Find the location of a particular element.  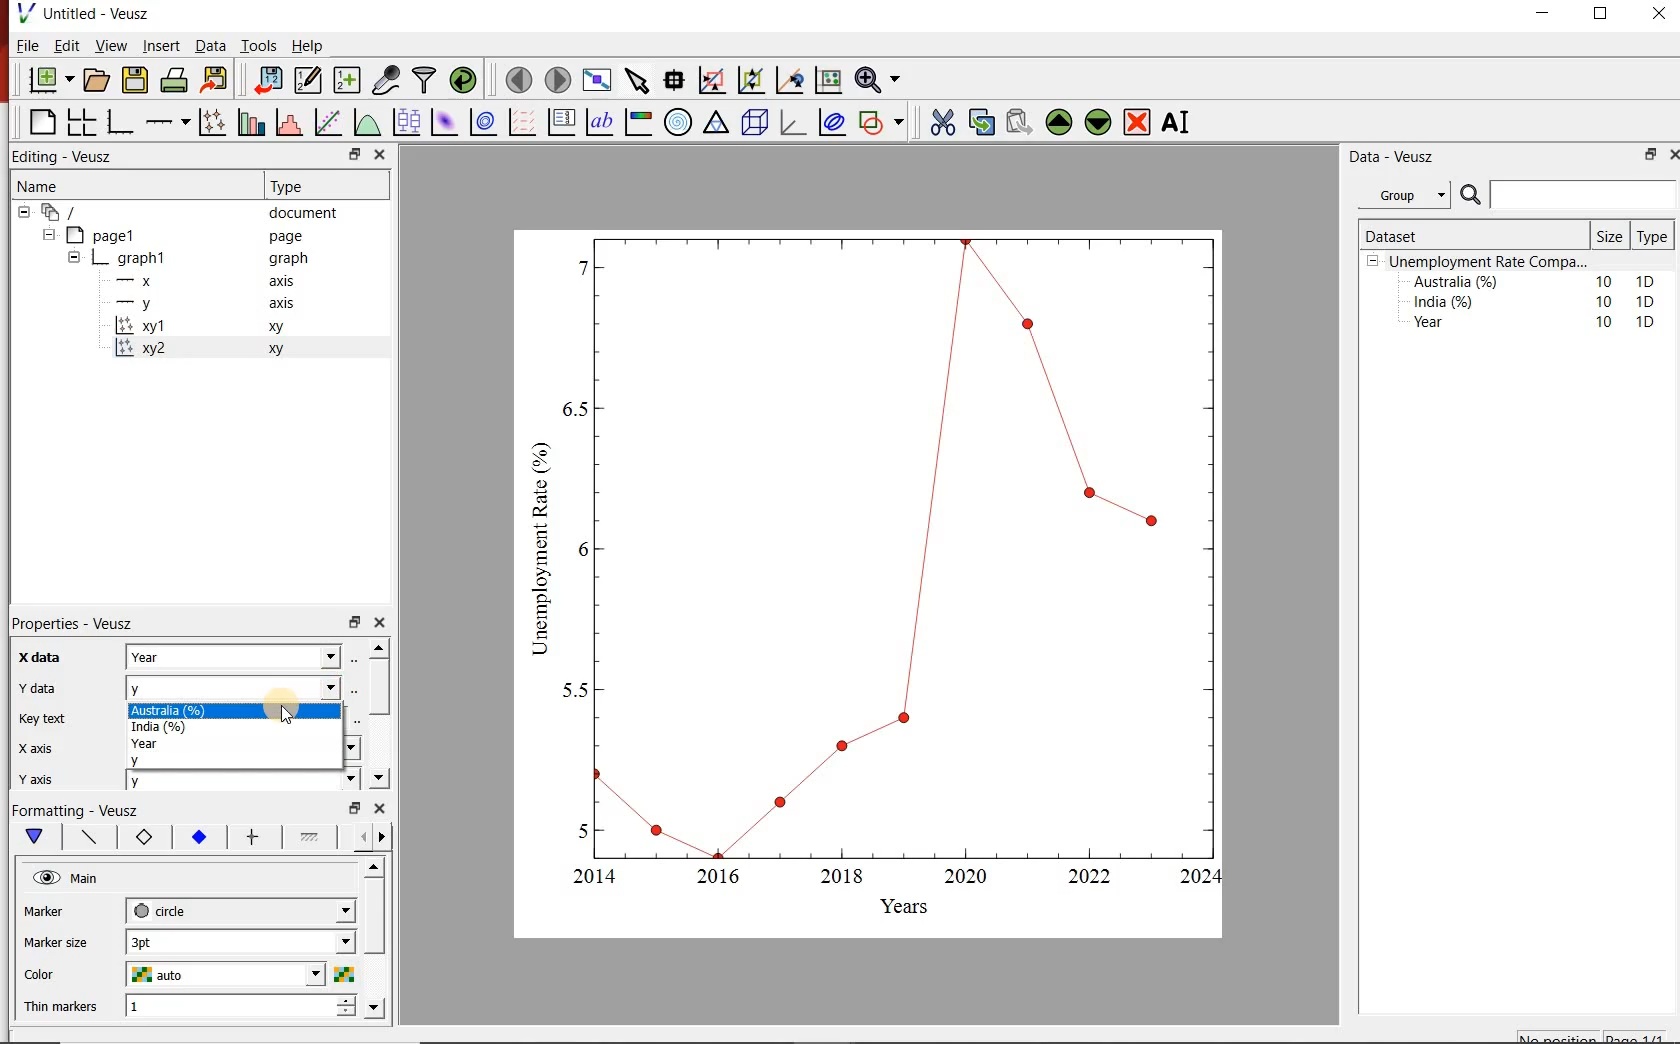

Formatting - Veusz is located at coordinates (75, 808).